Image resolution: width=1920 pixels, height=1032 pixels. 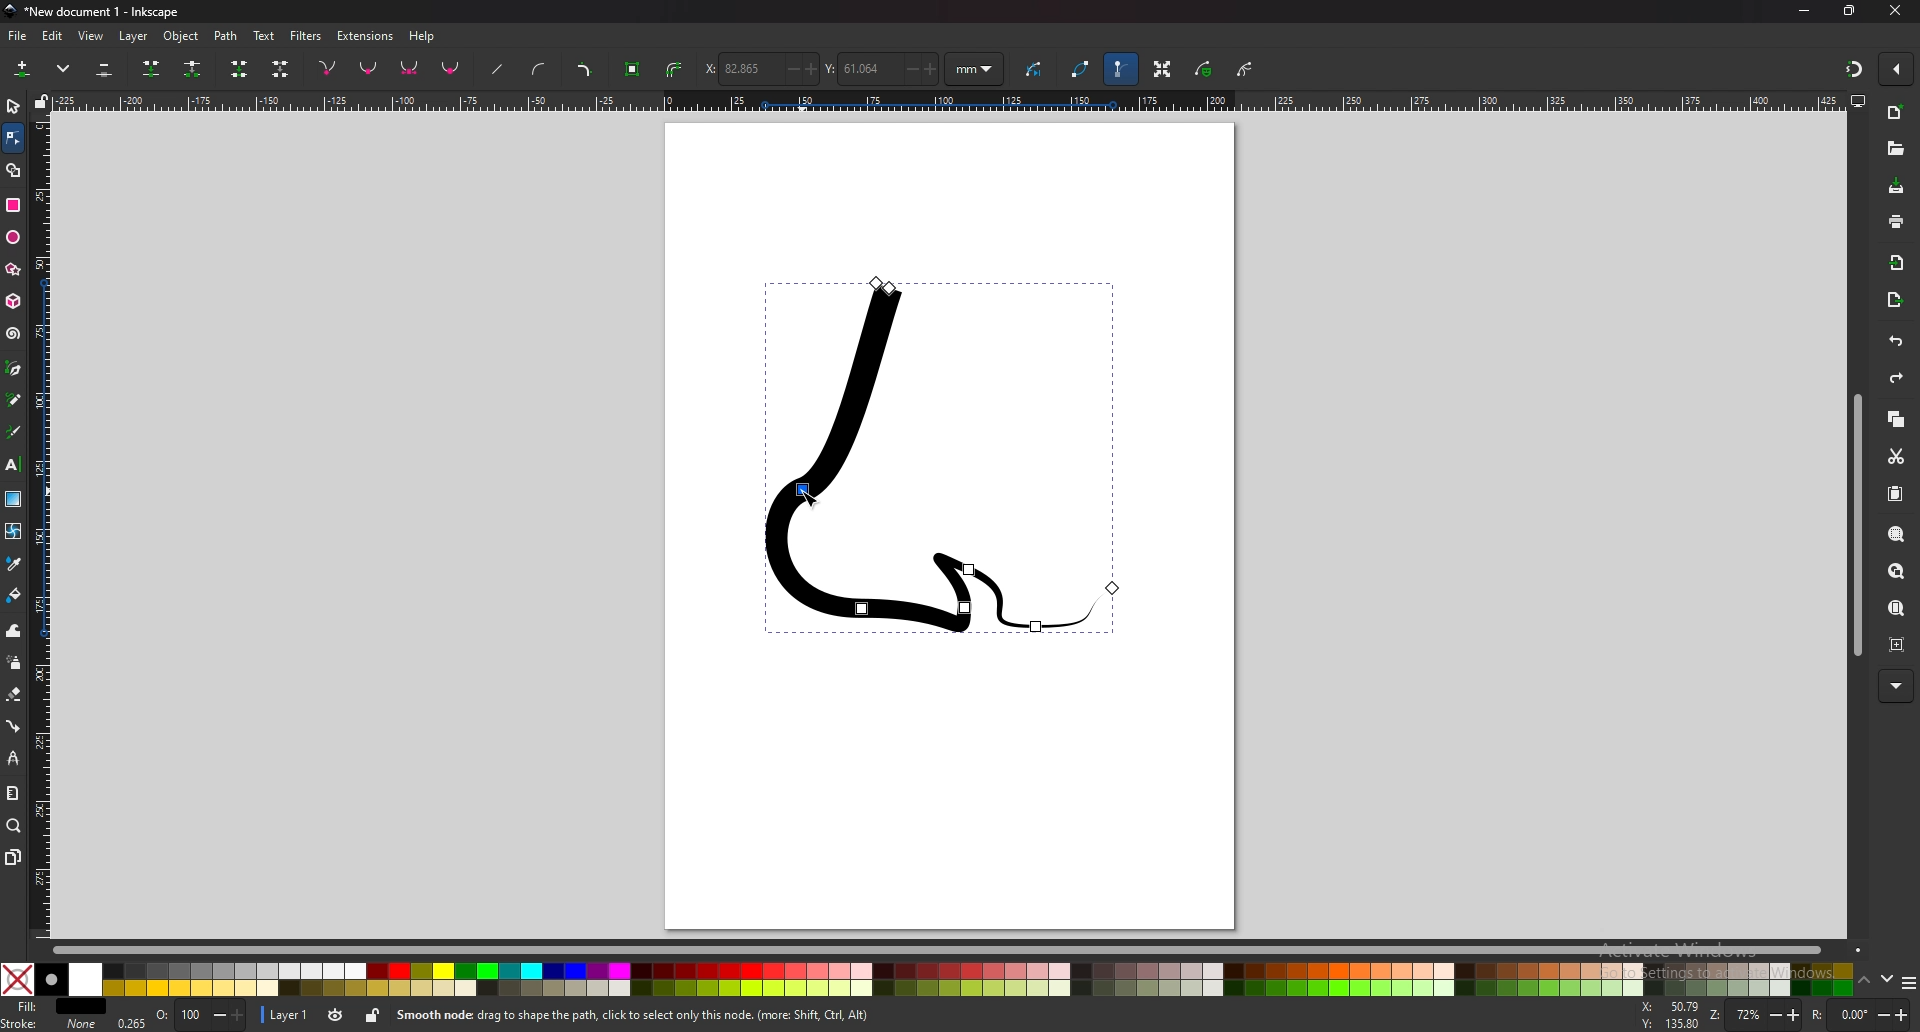 I want to click on extensions, so click(x=366, y=34).